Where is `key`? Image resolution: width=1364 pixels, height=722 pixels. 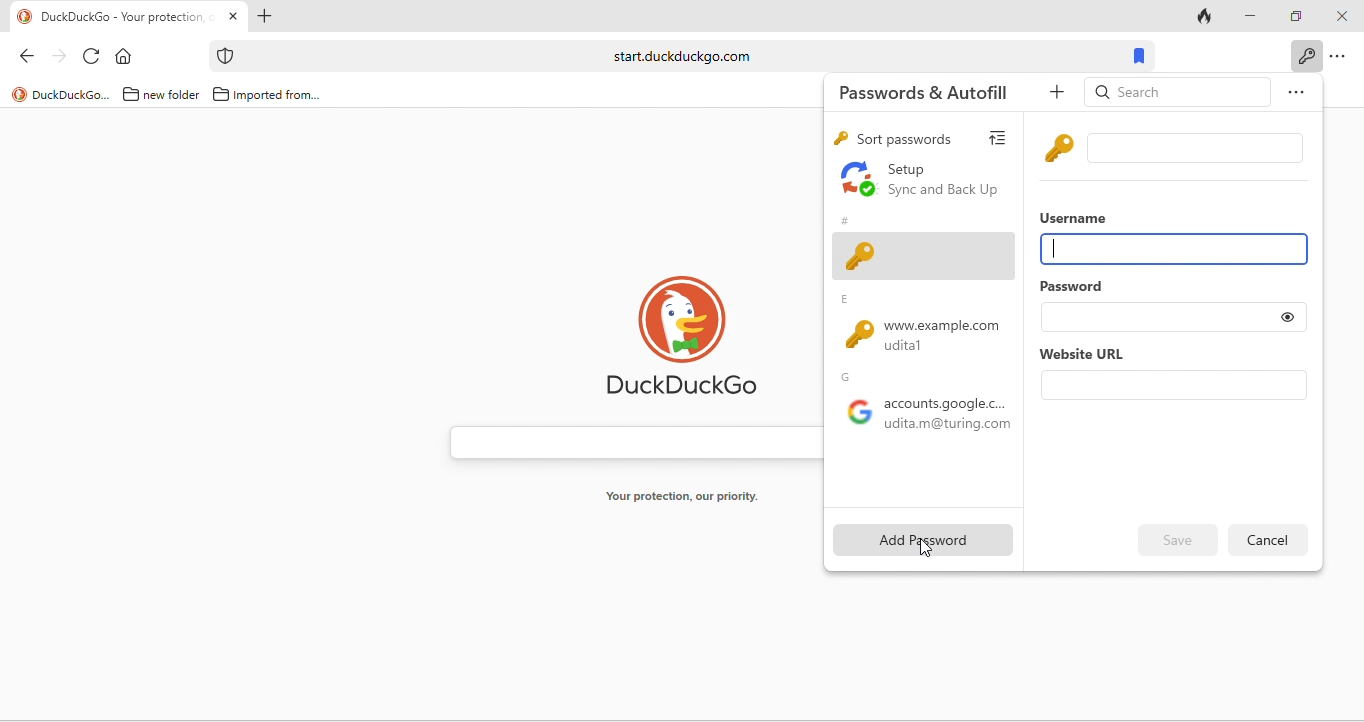 key is located at coordinates (839, 140).